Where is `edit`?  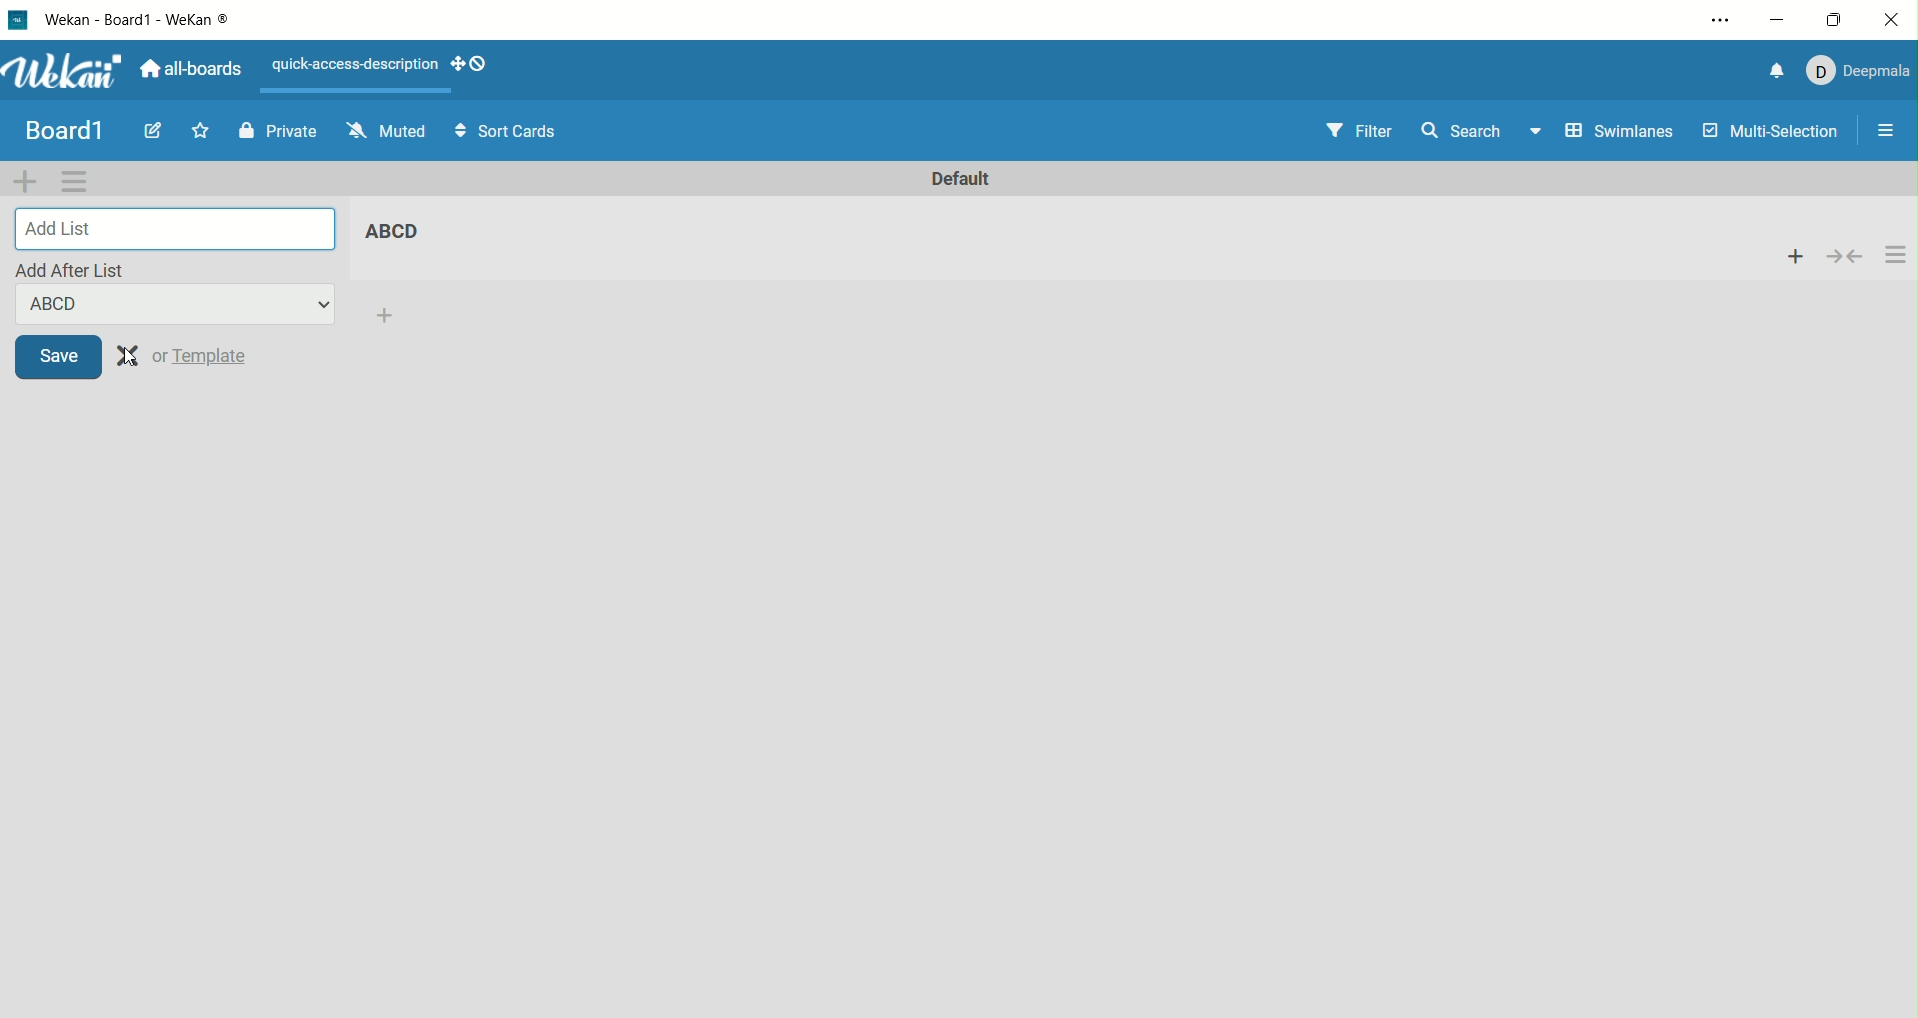
edit is located at coordinates (149, 132).